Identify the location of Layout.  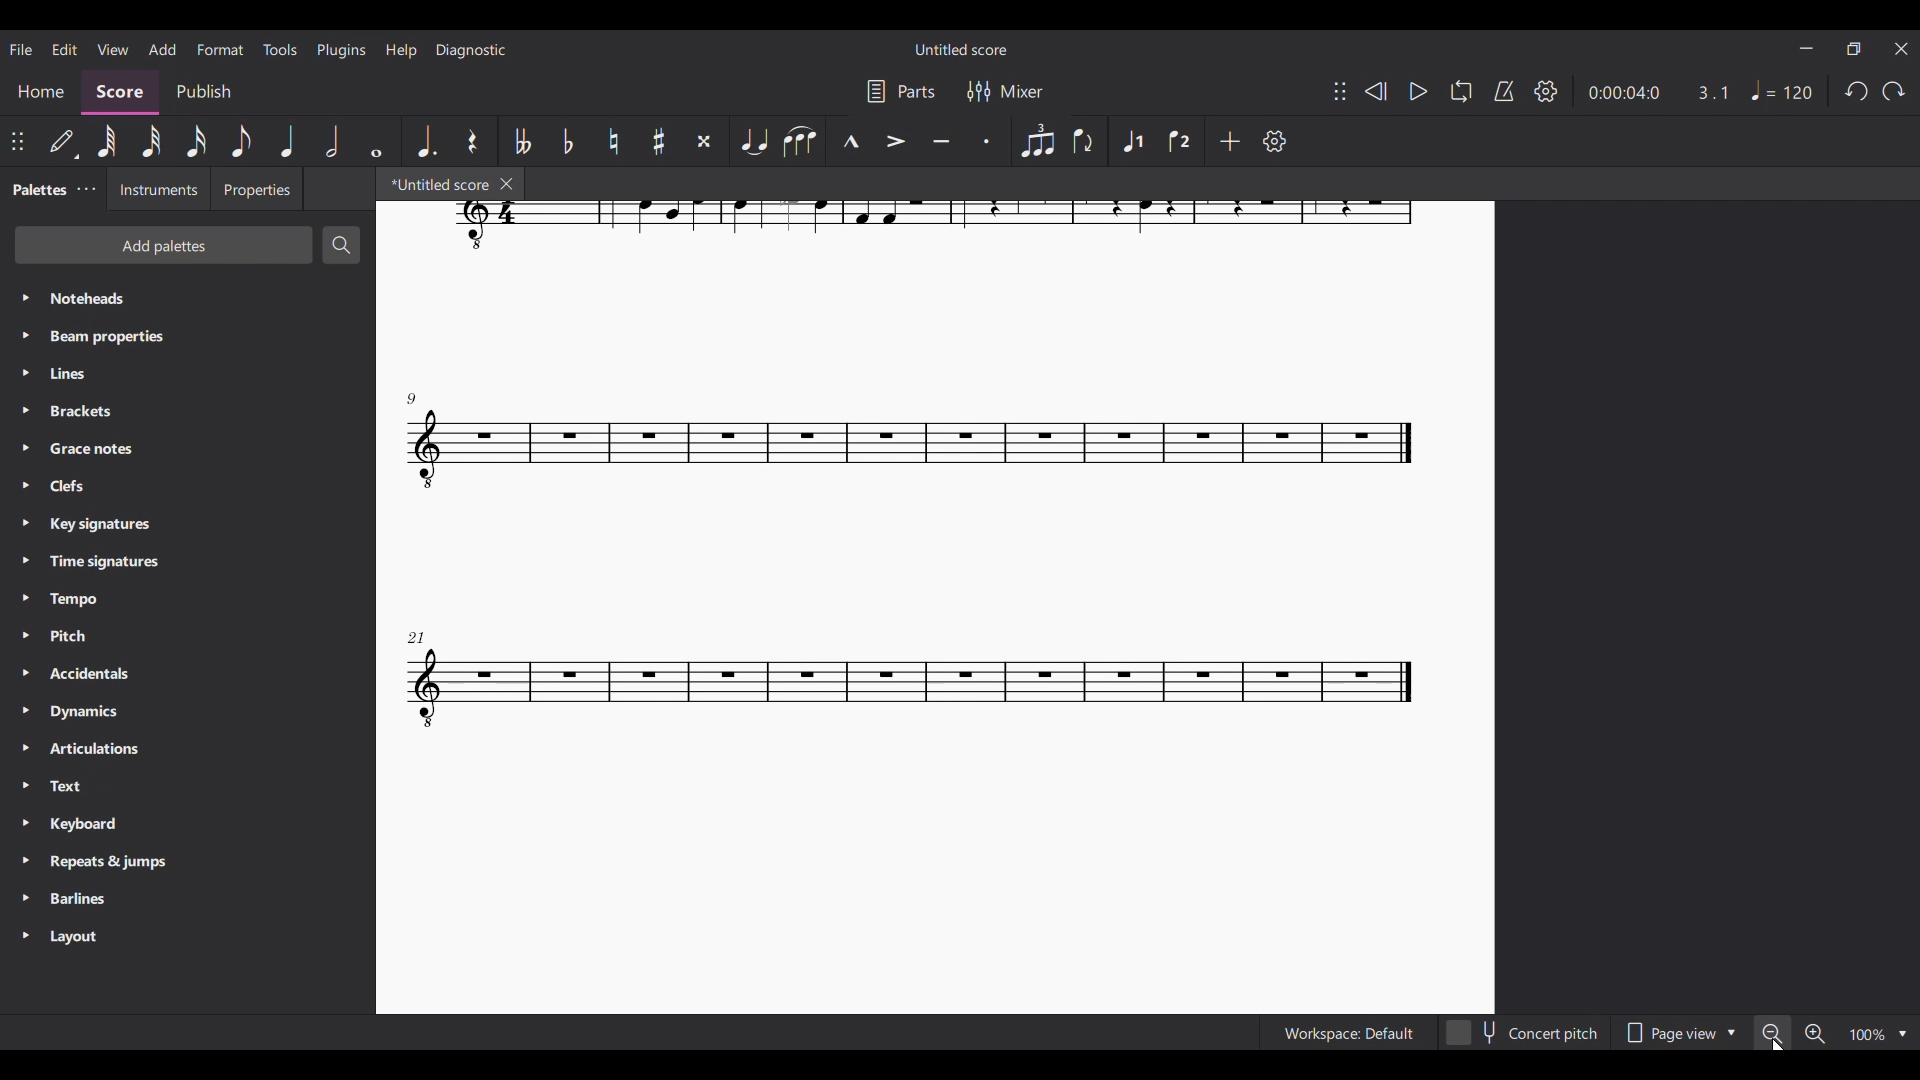
(187, 936).